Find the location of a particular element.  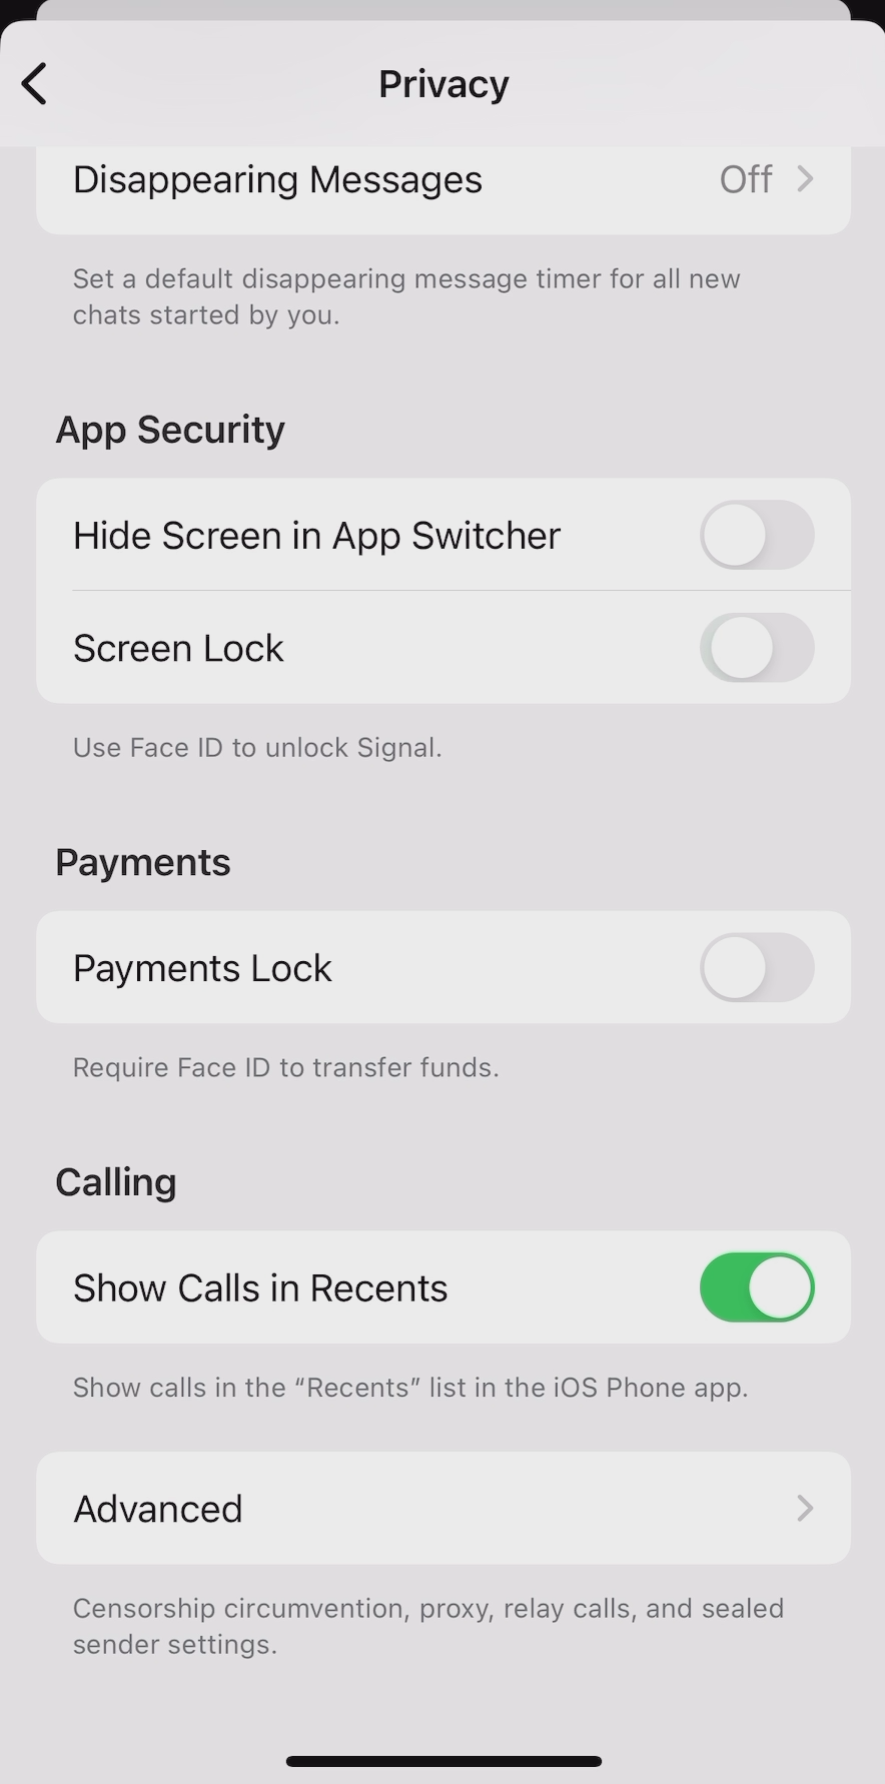

Payments is located at coordinates (146, 863).